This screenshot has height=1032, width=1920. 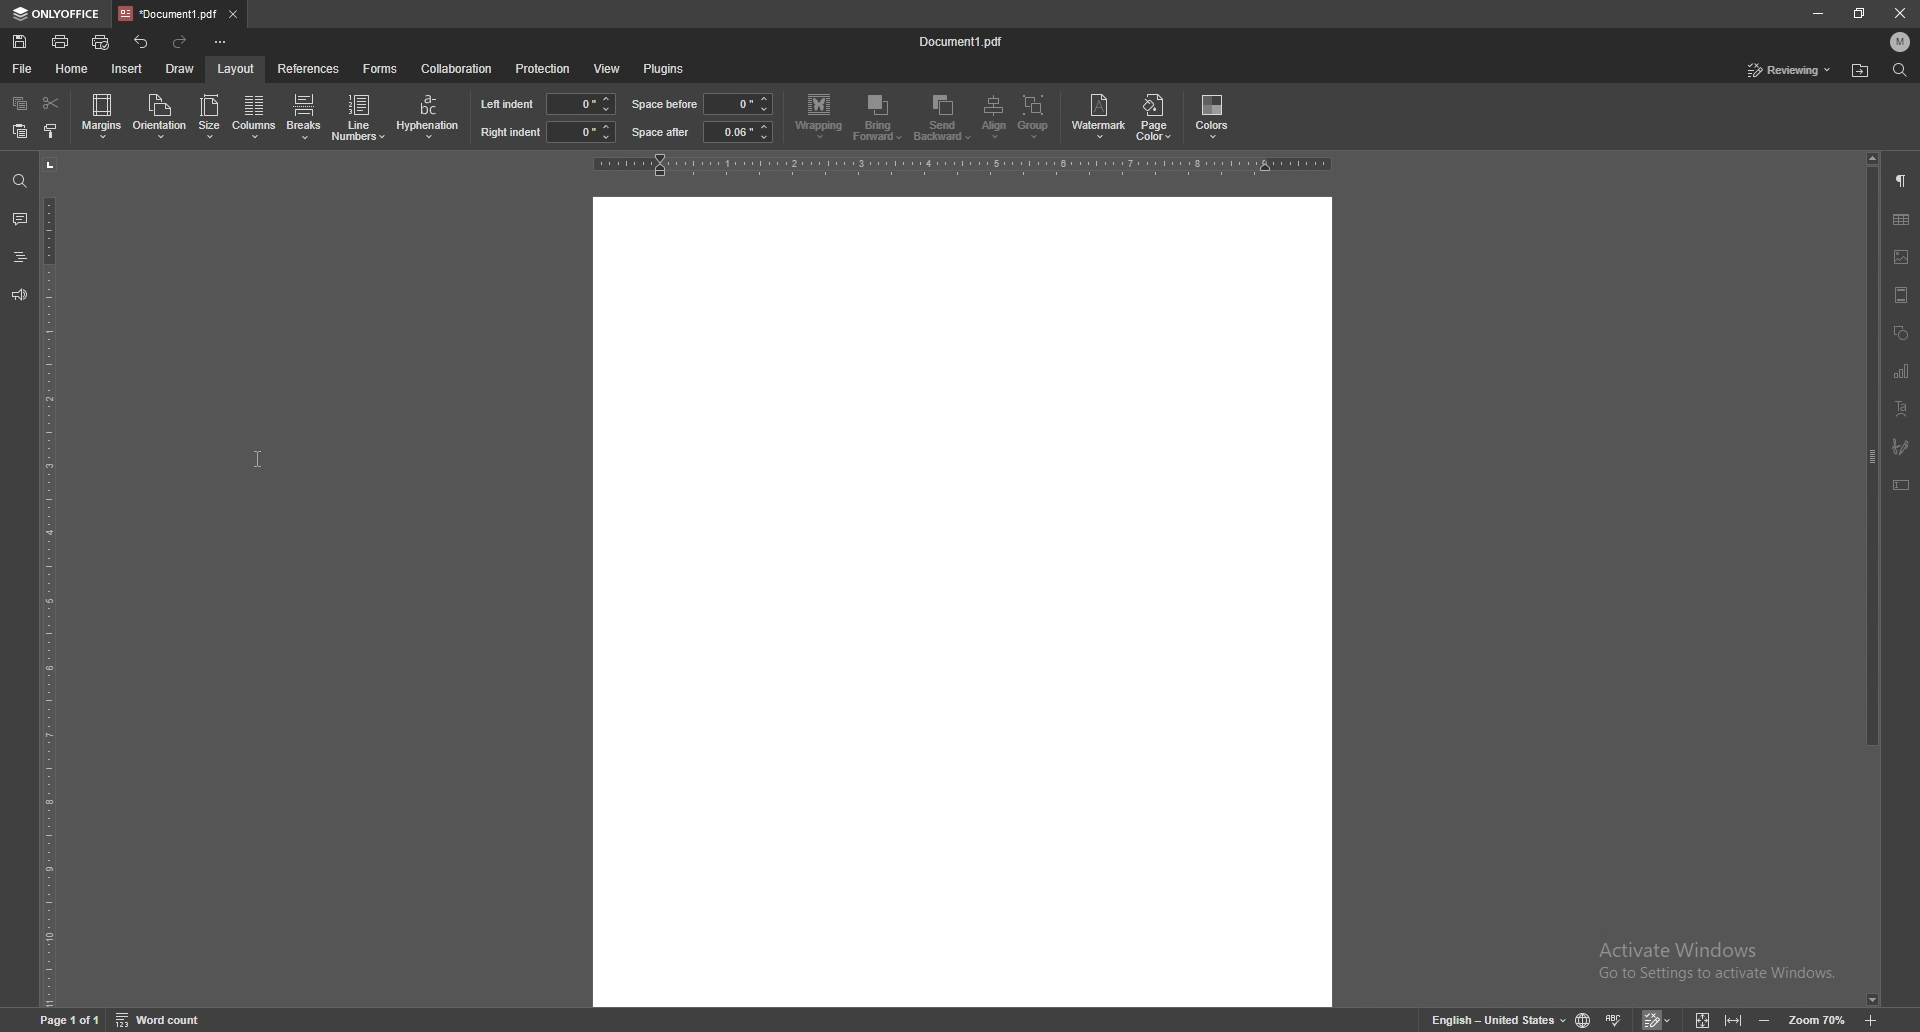 What do you see at coordinates (507, 103) in the screenshot?
I see `left indent` at bounding box center [507, 103].